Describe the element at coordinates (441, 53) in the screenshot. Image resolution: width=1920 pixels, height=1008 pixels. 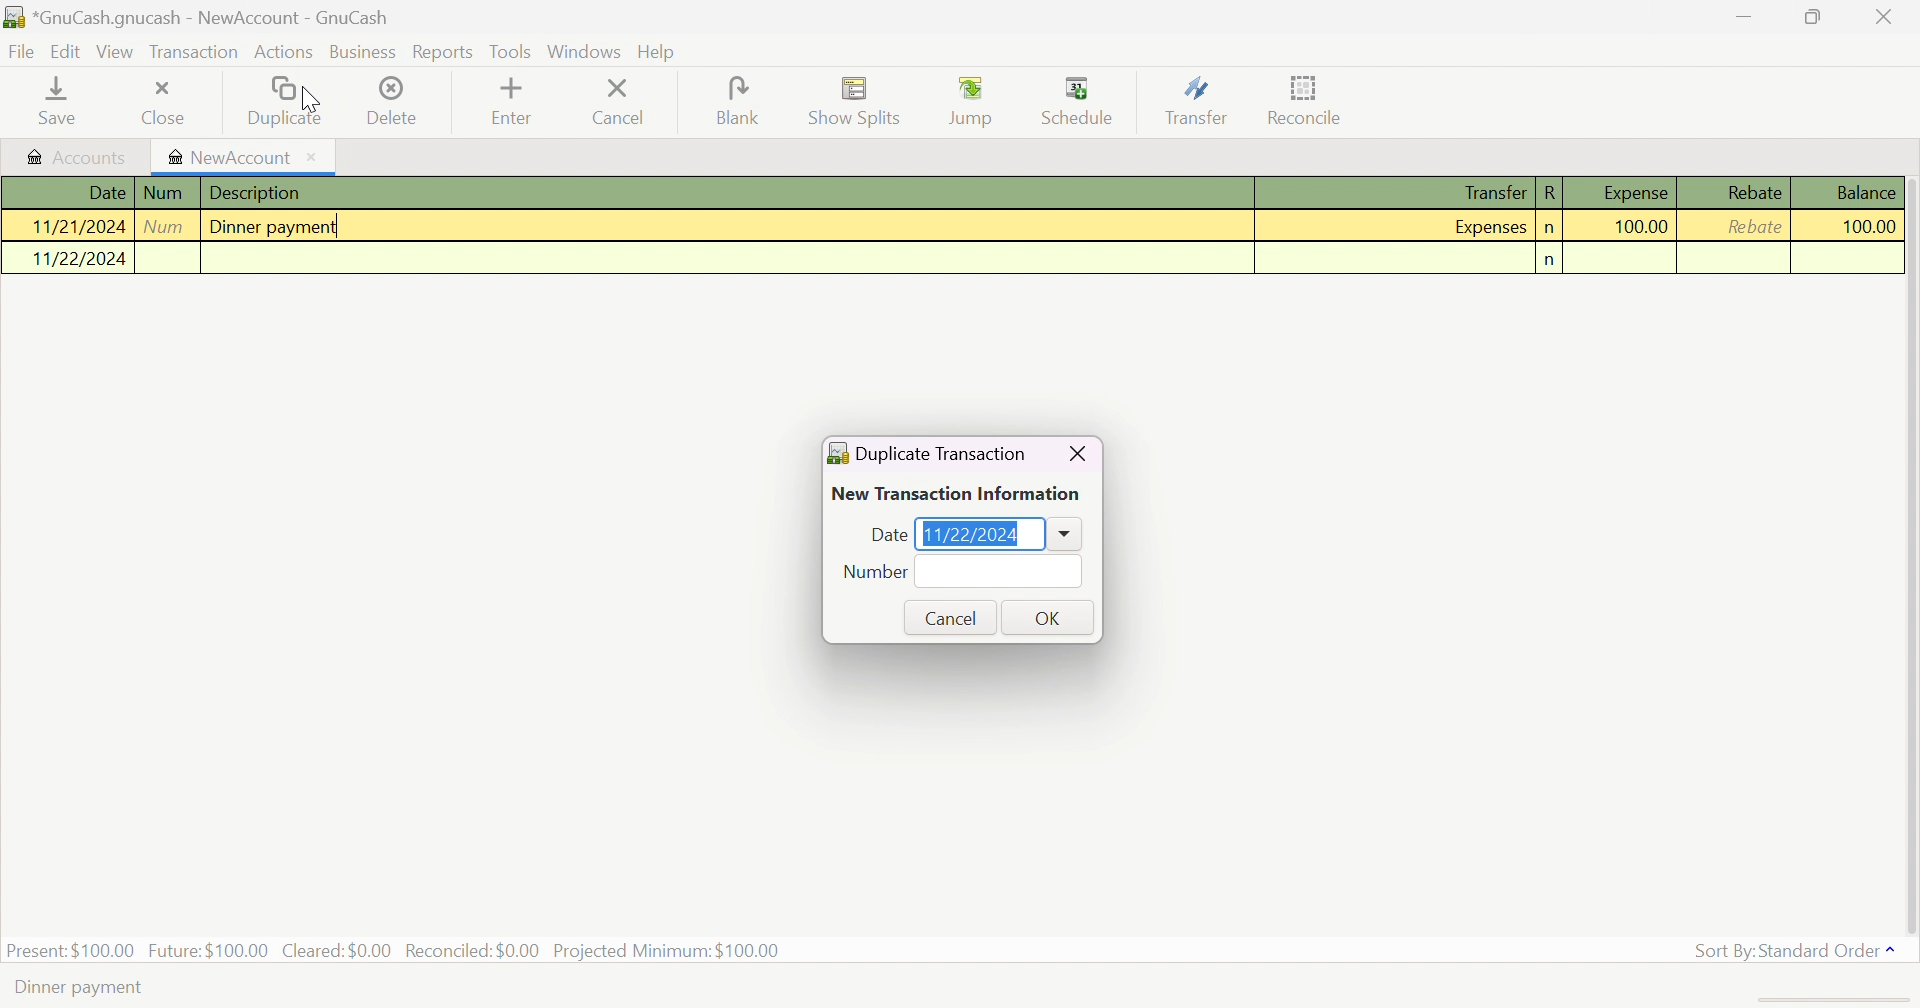
I see `Reports` at that location.